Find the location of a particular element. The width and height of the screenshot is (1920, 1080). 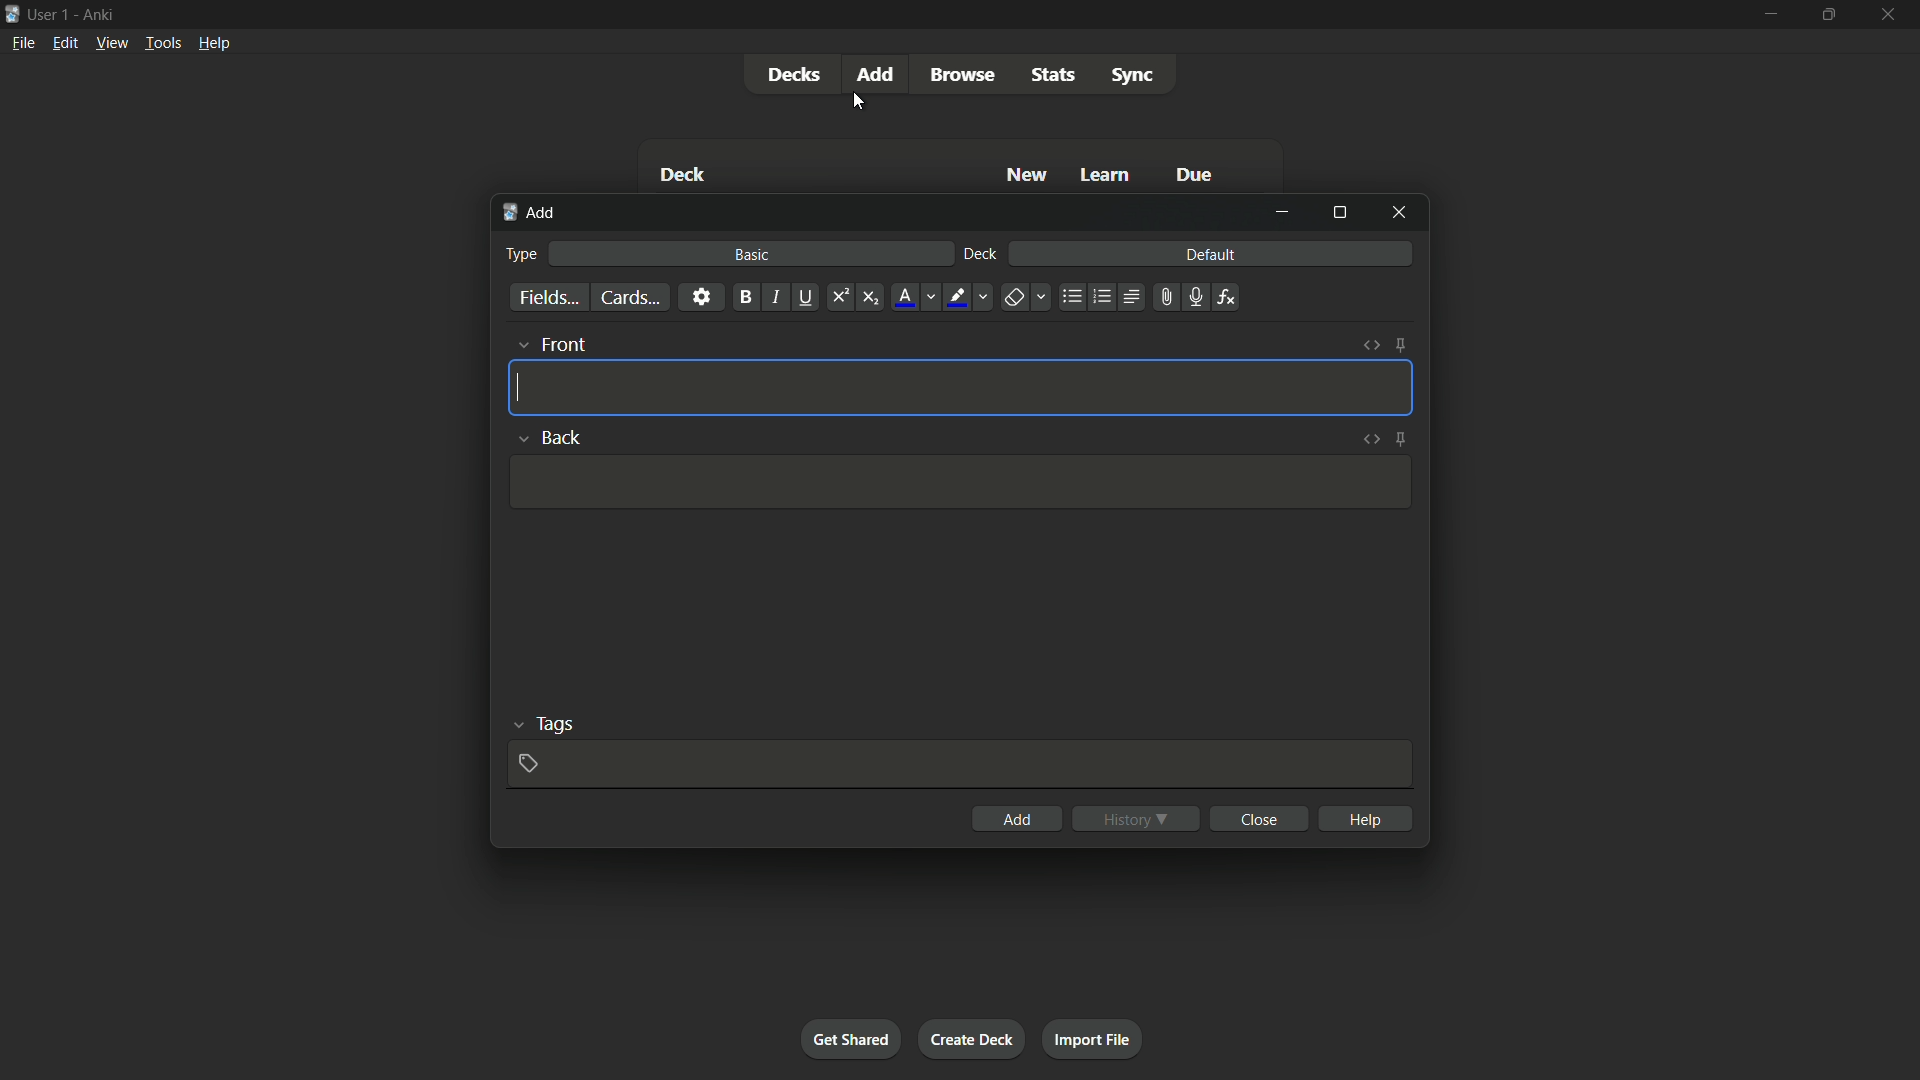

italic is located at coordinates (774, 297).